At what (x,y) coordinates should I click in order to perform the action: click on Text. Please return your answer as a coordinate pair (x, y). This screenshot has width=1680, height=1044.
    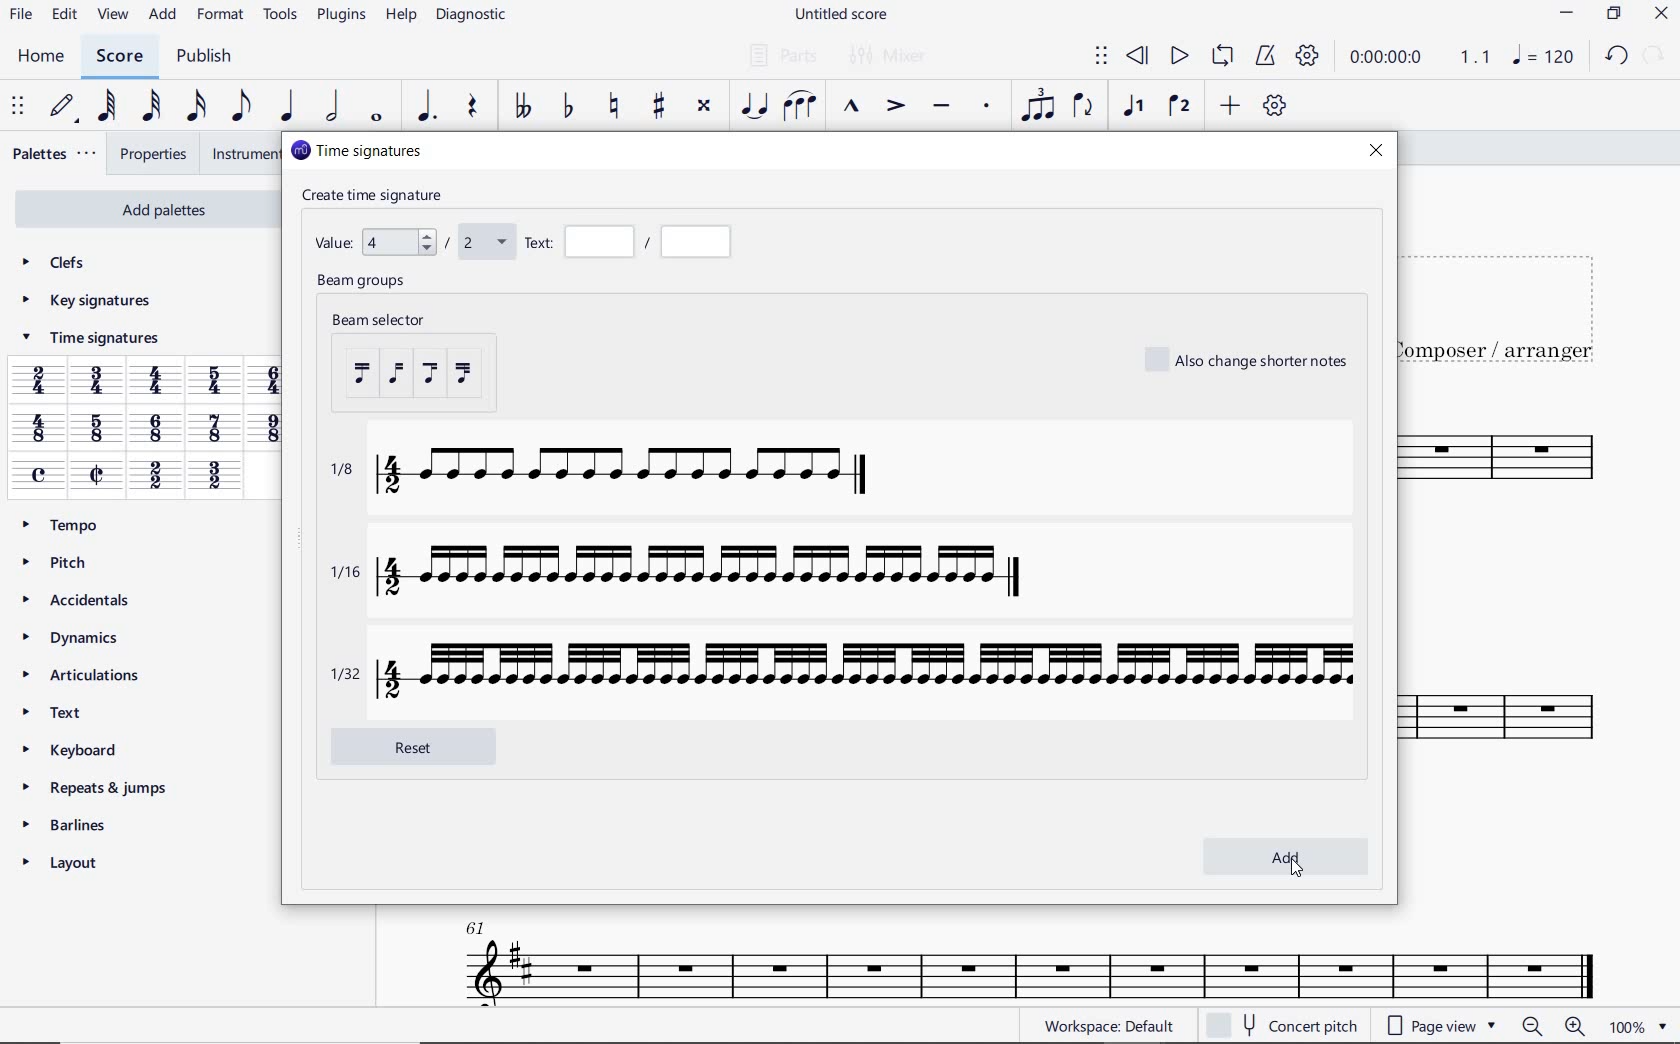
    Looking at the image, I should click on (630, 242).